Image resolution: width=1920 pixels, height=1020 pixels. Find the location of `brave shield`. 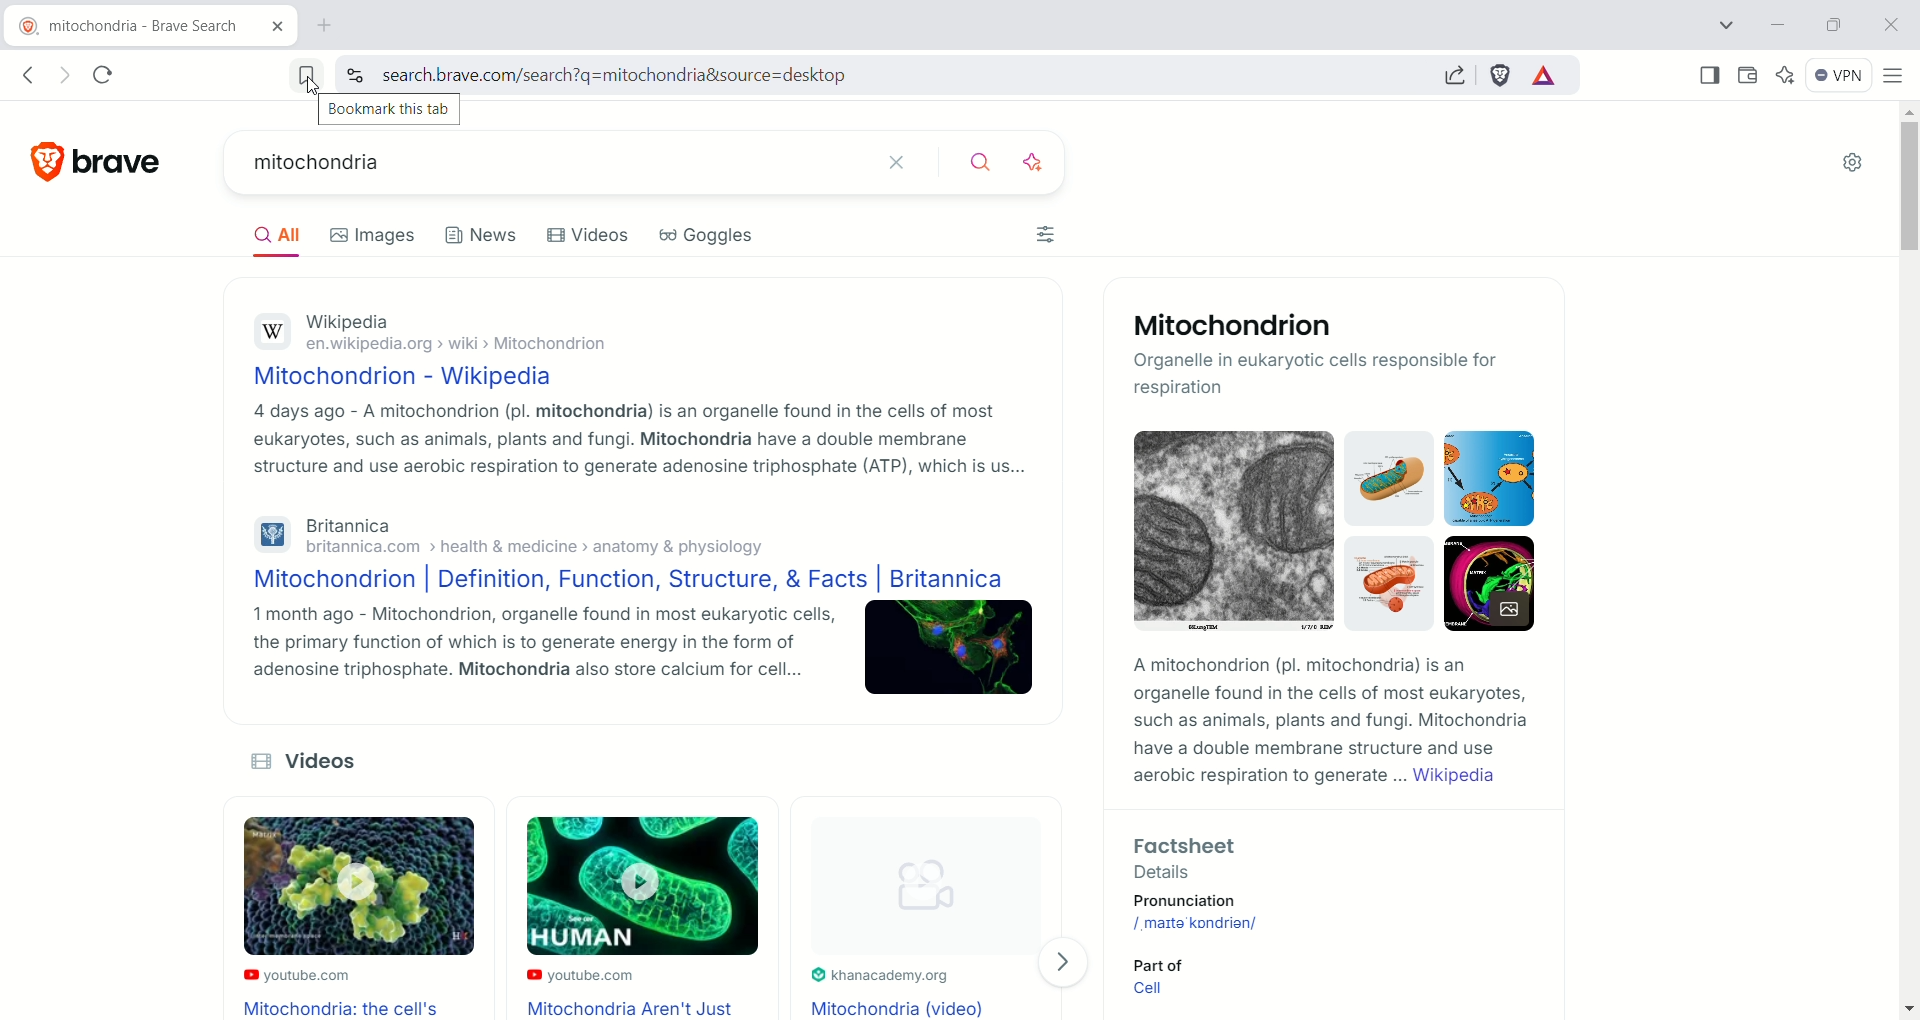

brave shield is located at coordinates (1502, 77).